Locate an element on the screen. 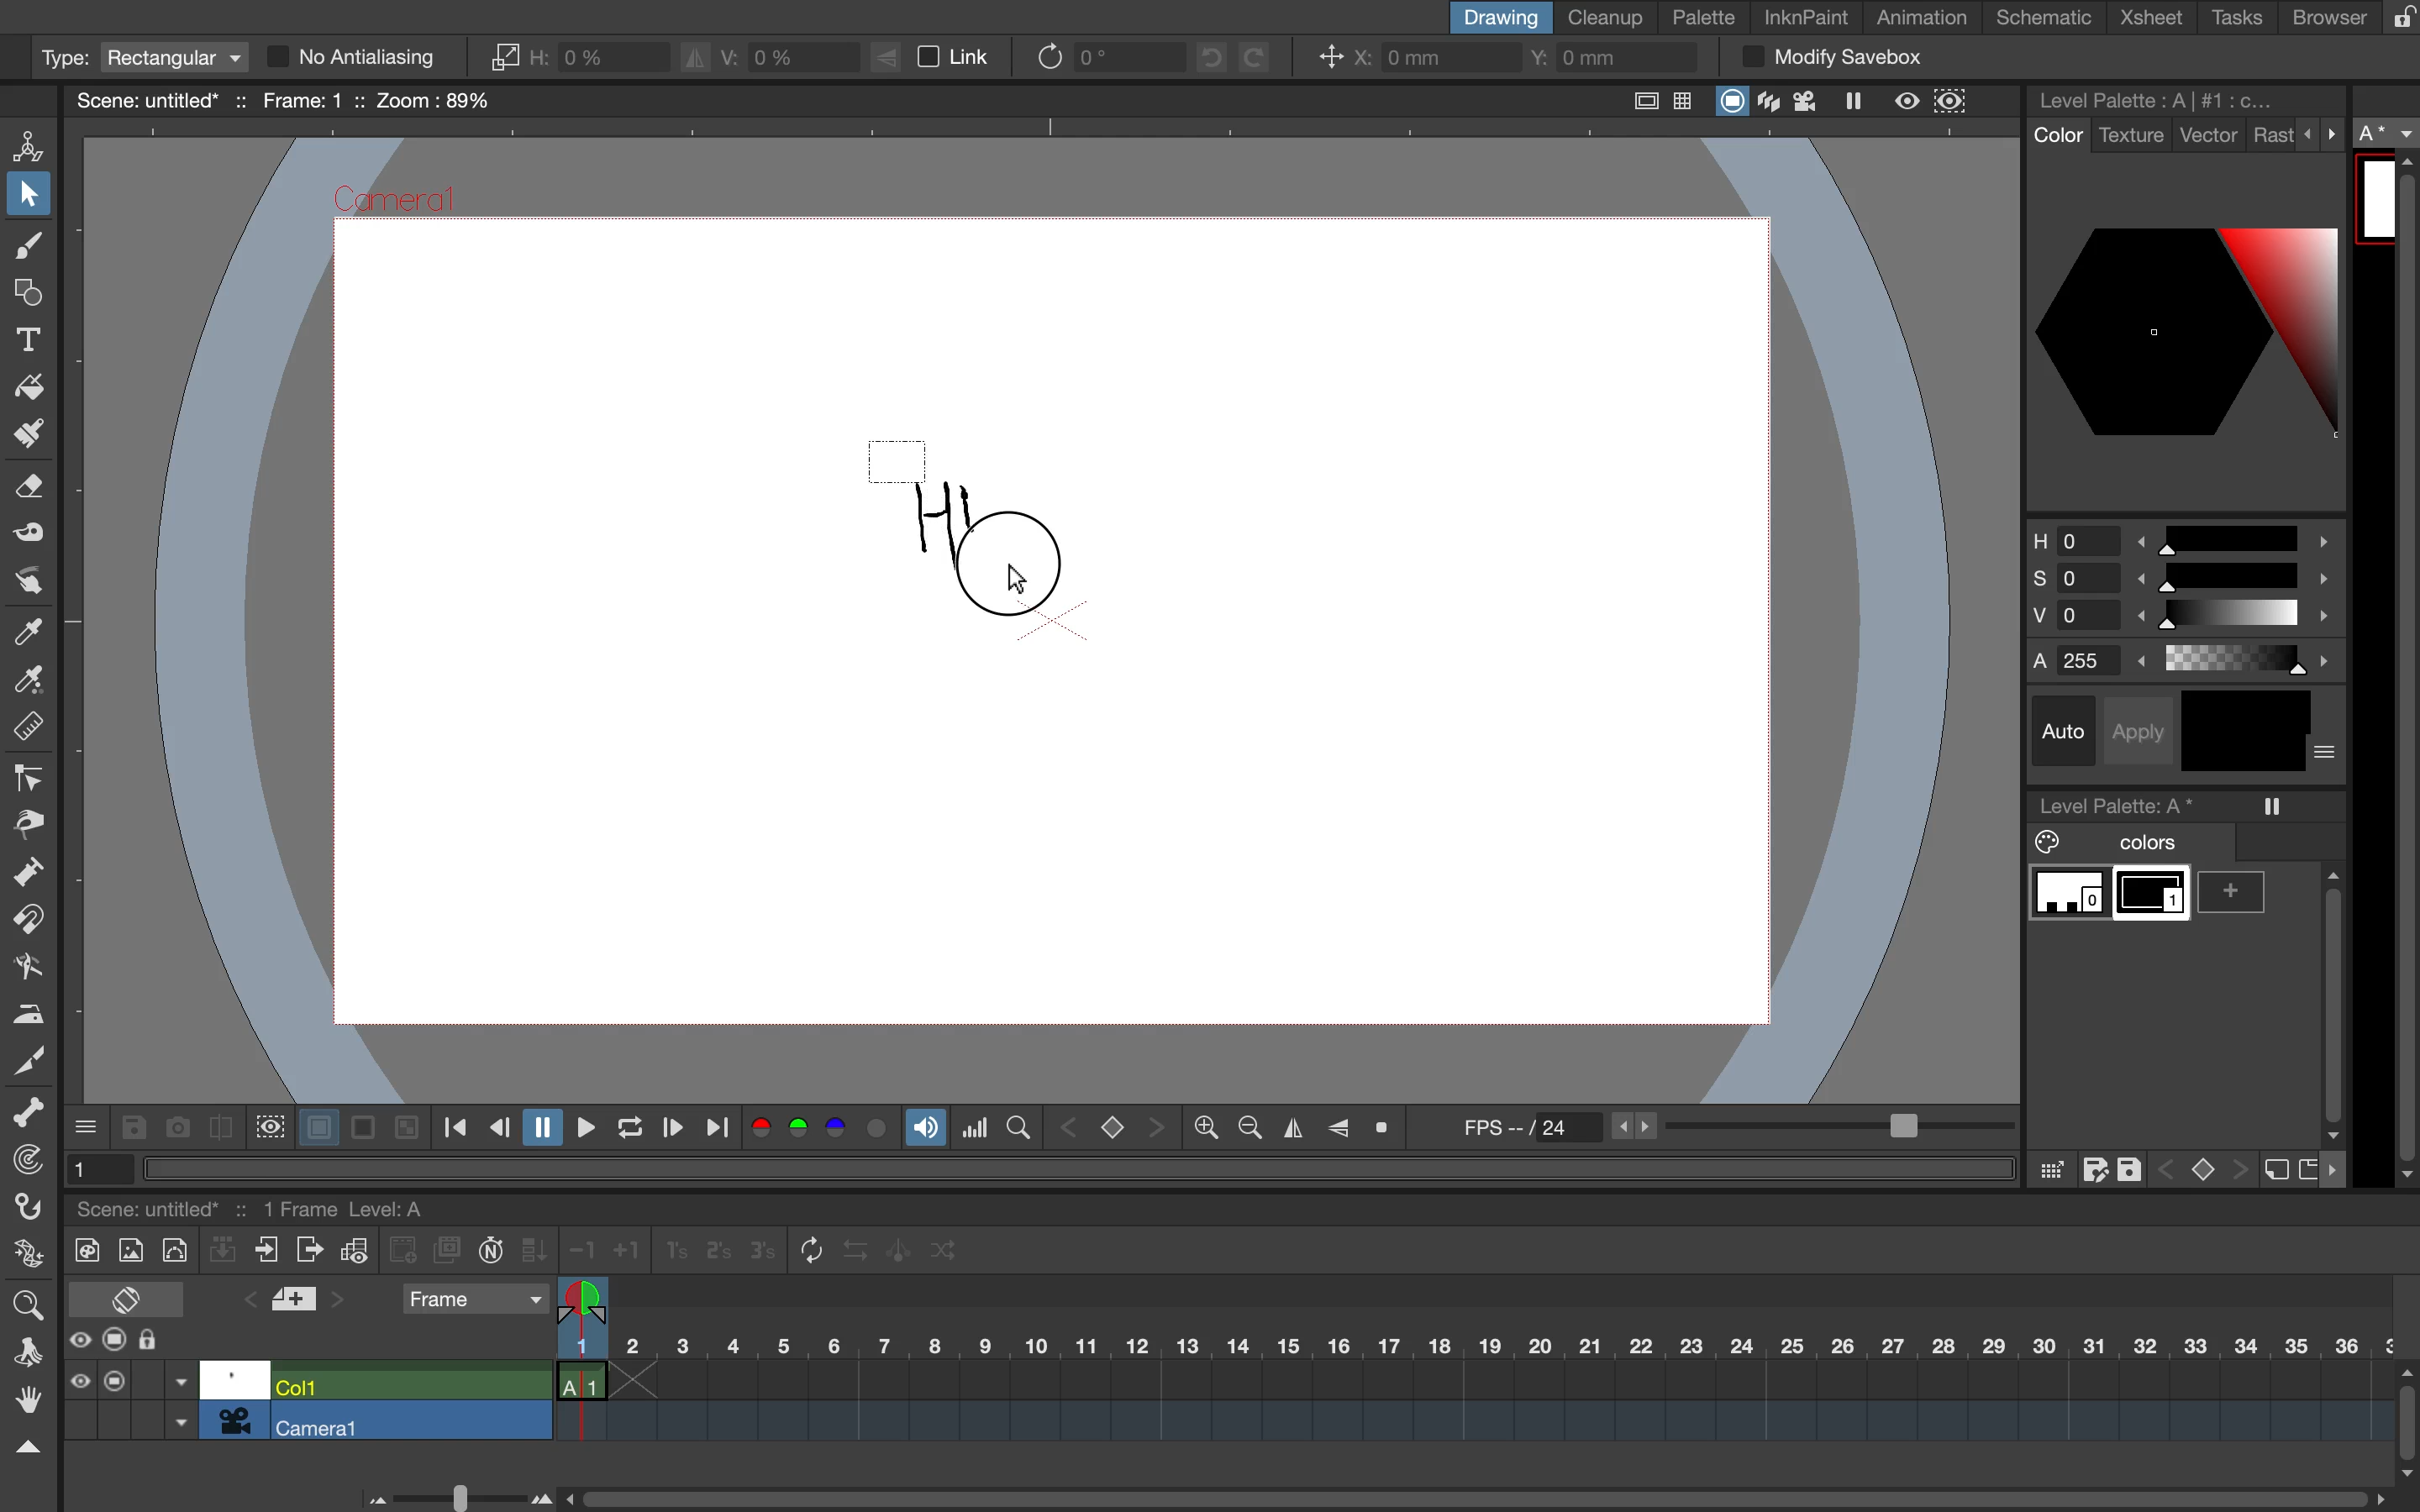 The width and height of the screenshot is (2420, 1512). add new memo is located at coordinates (297, 1305).